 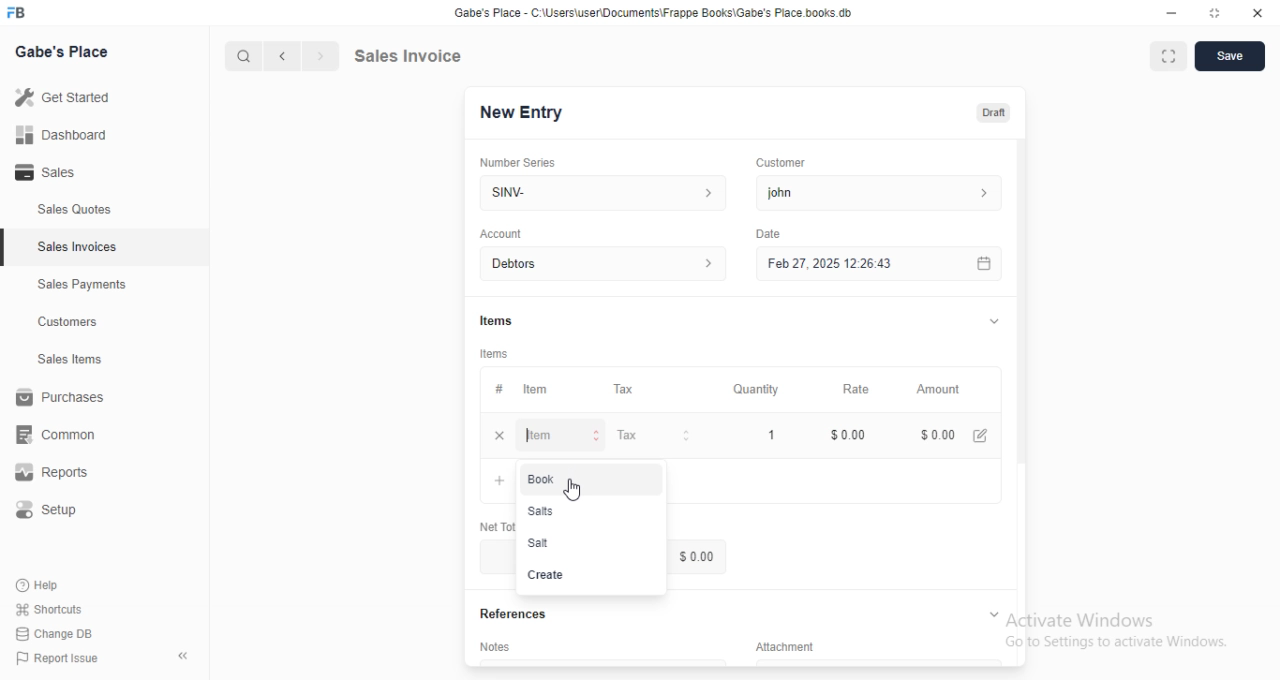 I want to click on Next, so click(x=319, y=54).